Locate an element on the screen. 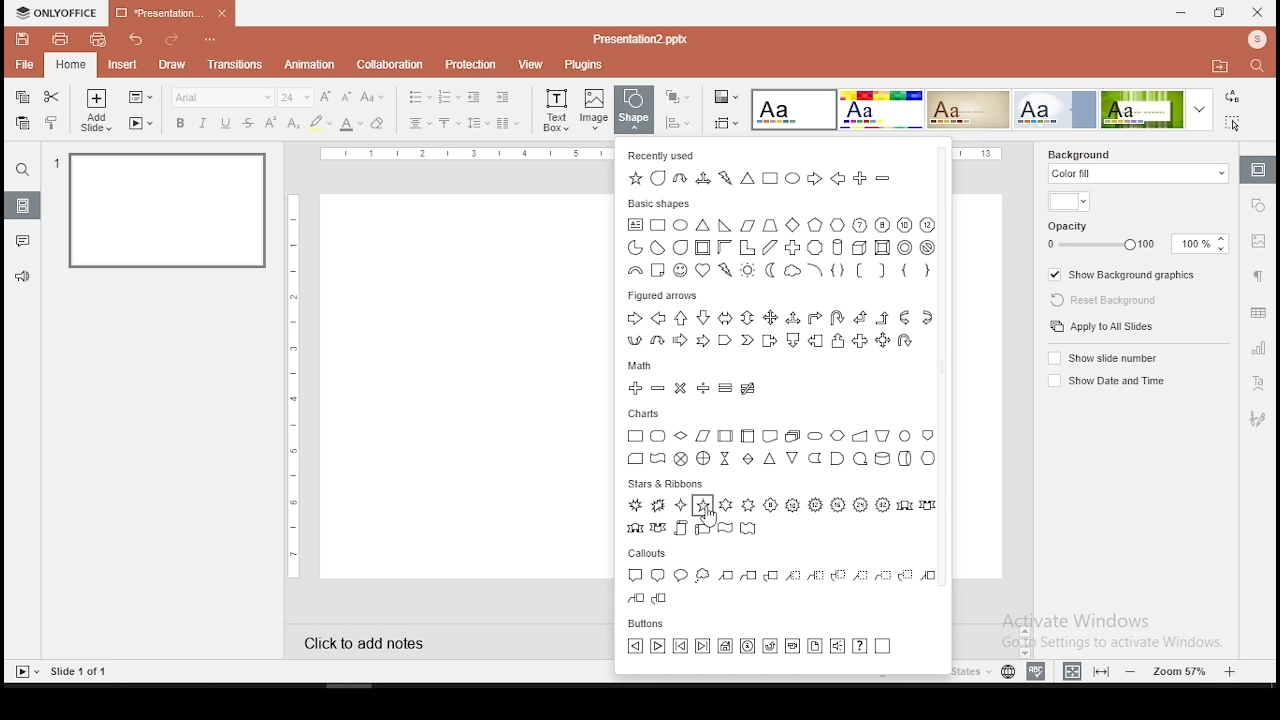 This screenshot has height=720, width=1280. math is located at coordinates (691, 388).